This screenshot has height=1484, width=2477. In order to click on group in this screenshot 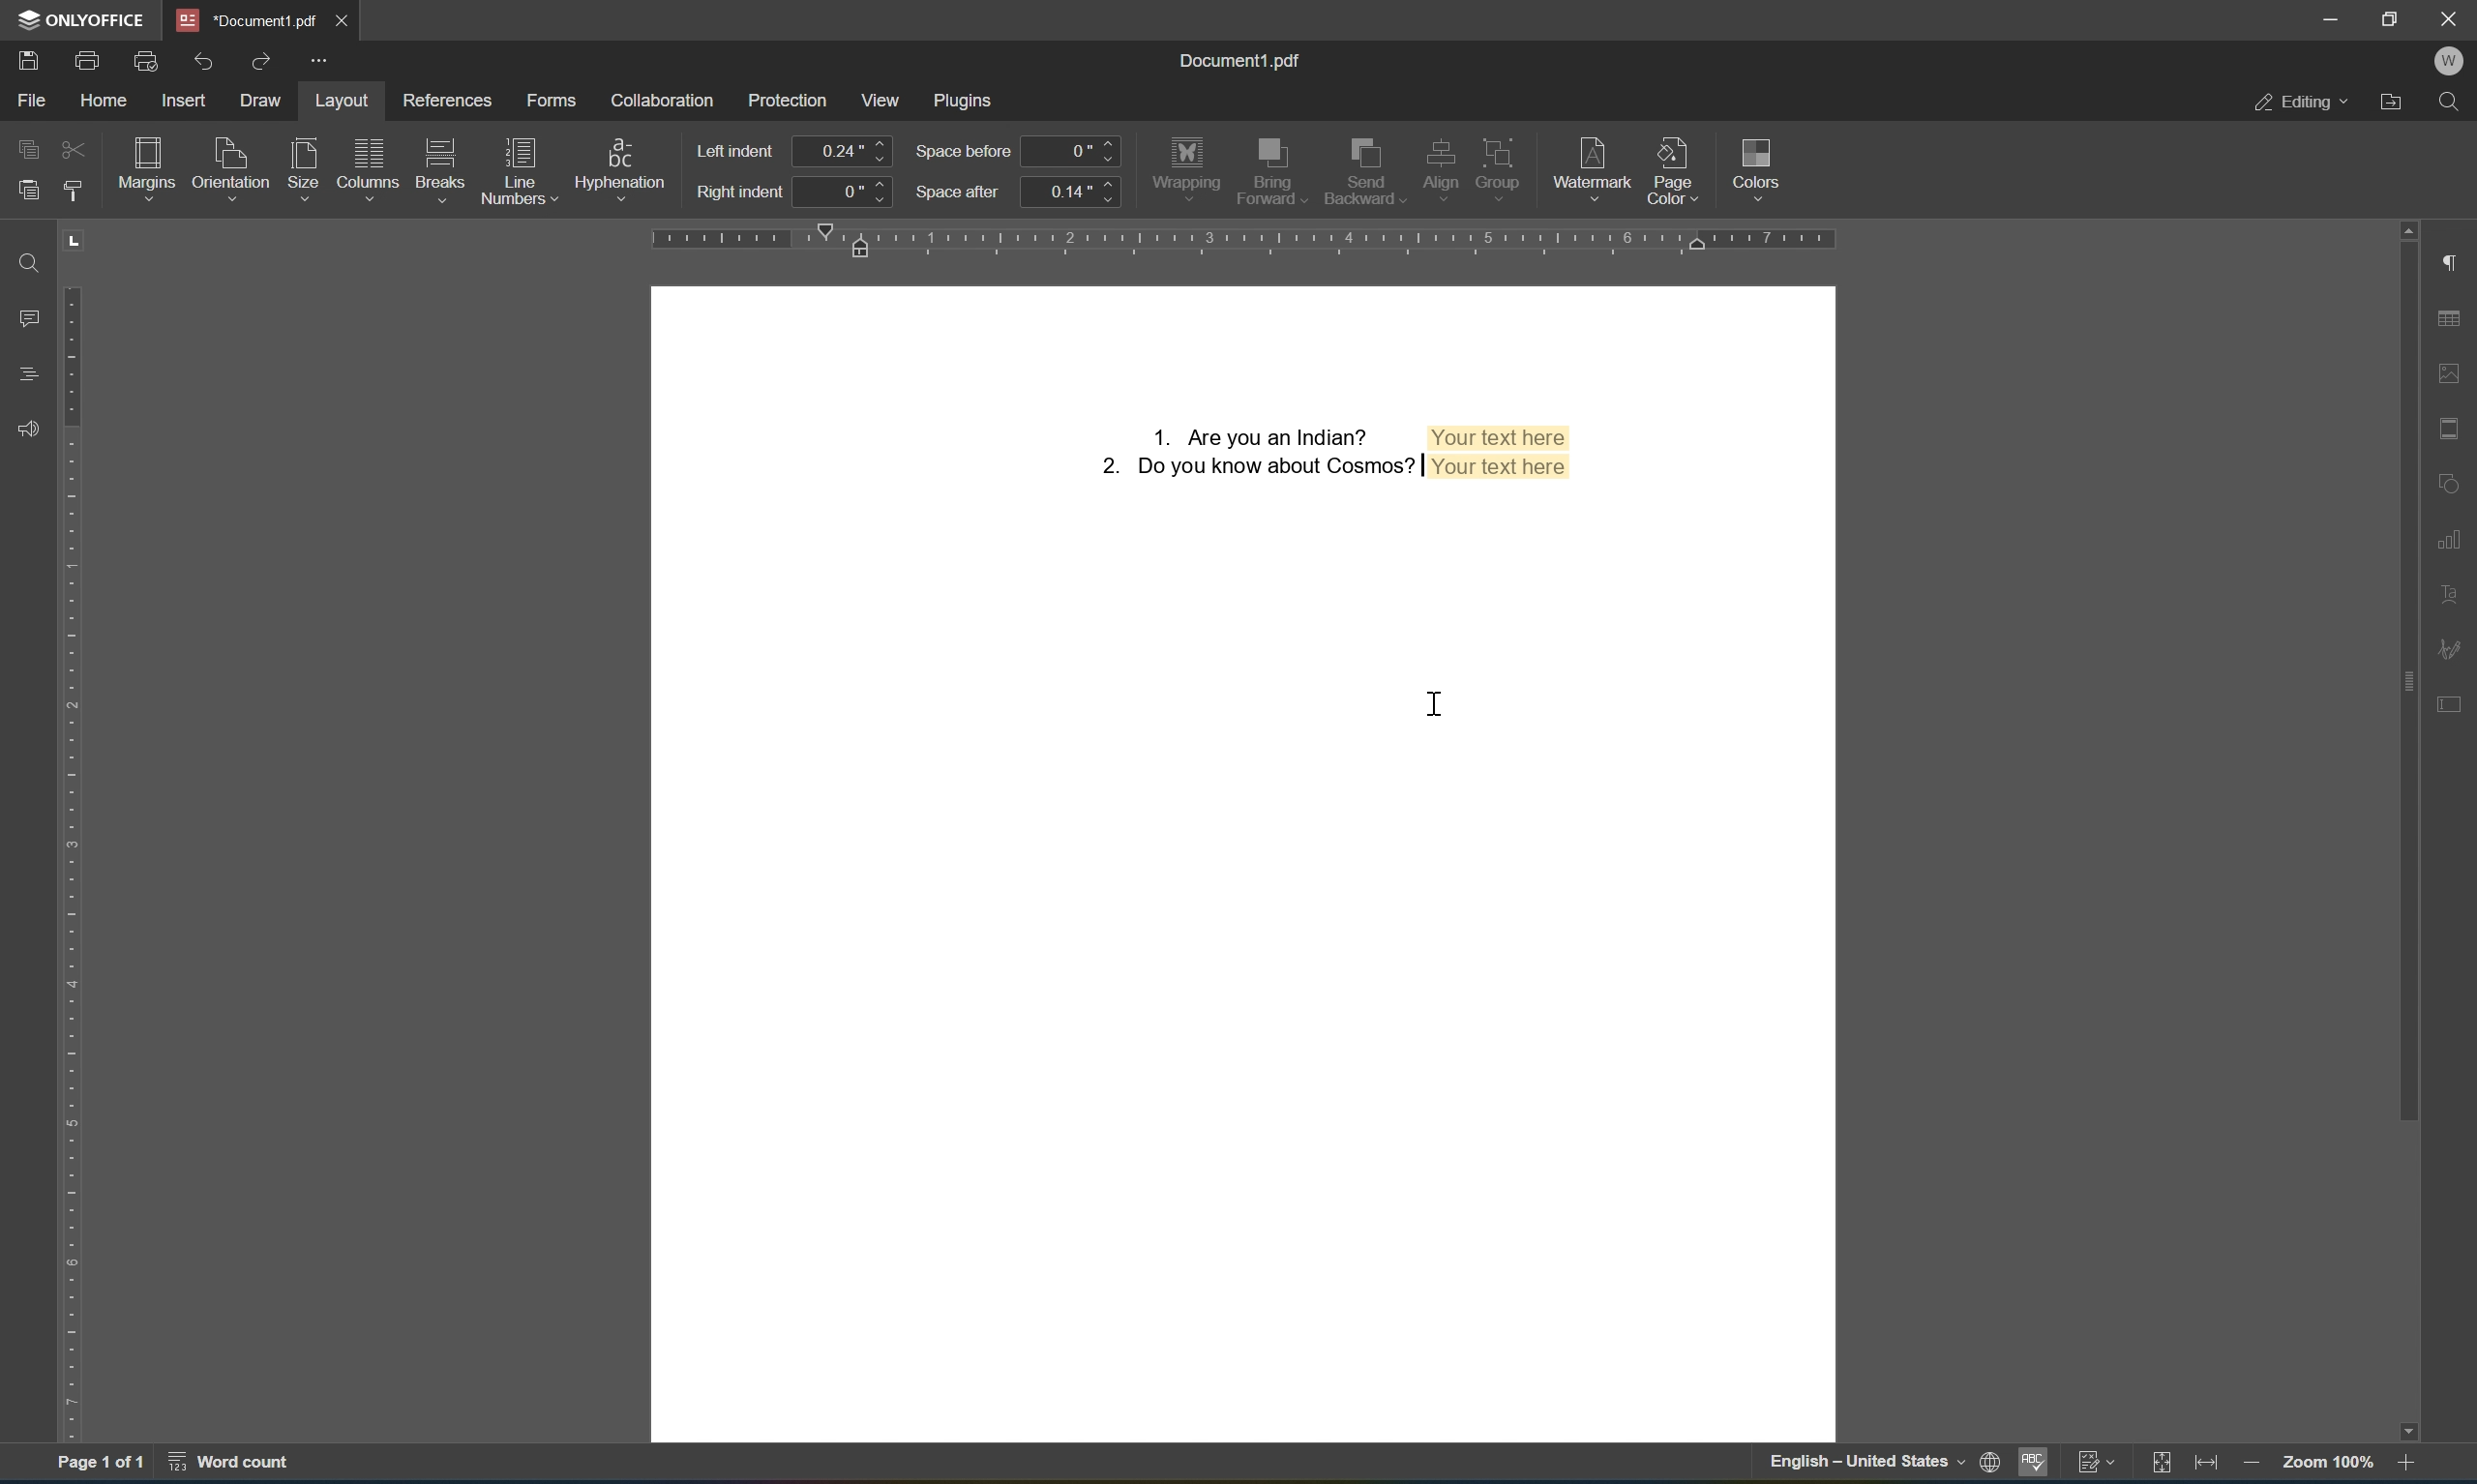, I will do `click(1507, 162)`.